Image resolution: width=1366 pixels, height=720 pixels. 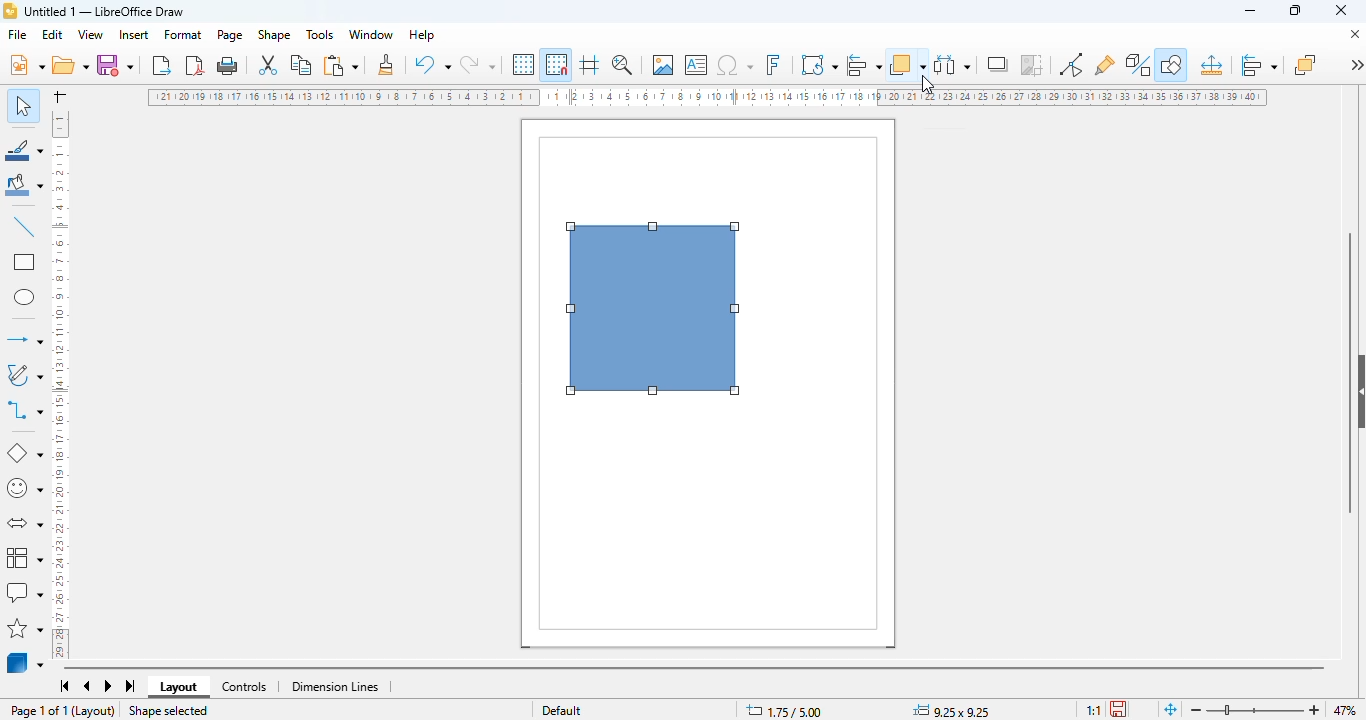 I want to click on flowchart, so click(x=25, y=556).